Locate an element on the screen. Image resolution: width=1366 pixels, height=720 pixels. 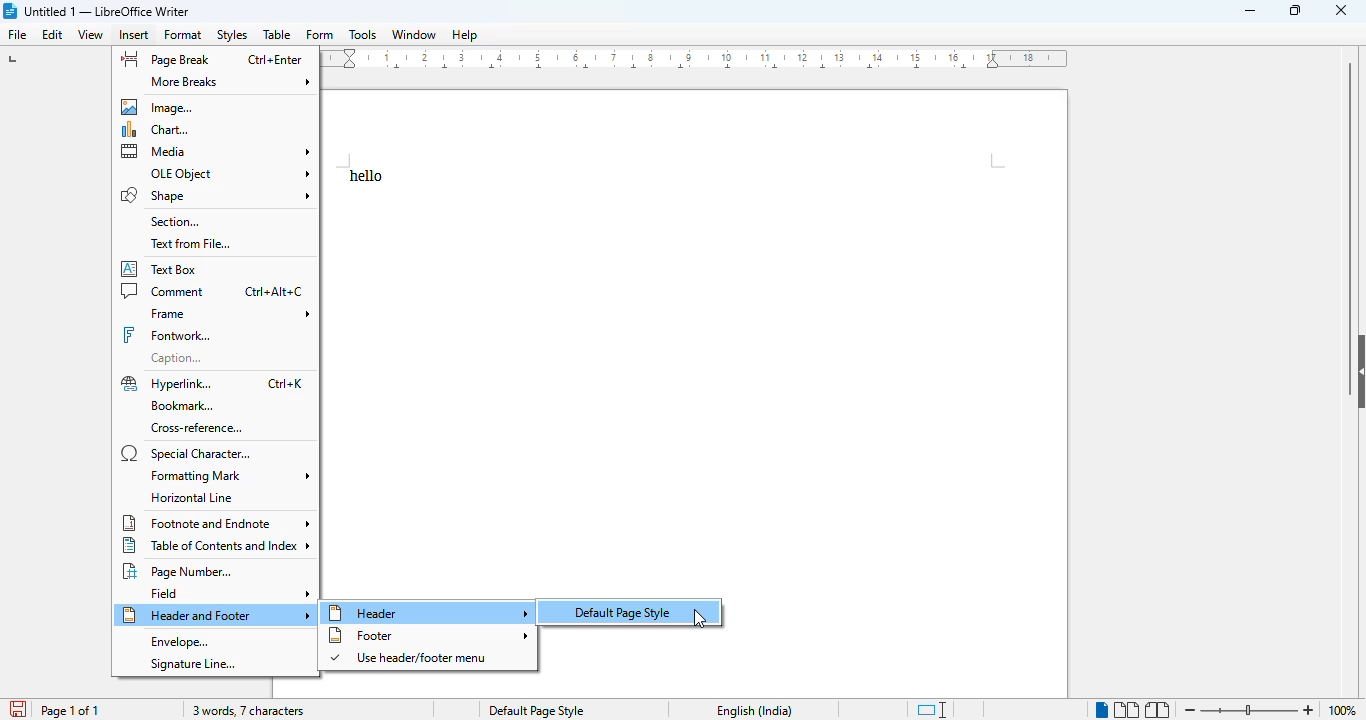
zoom in or zoom out bar is located at coordinates (1248, 710).